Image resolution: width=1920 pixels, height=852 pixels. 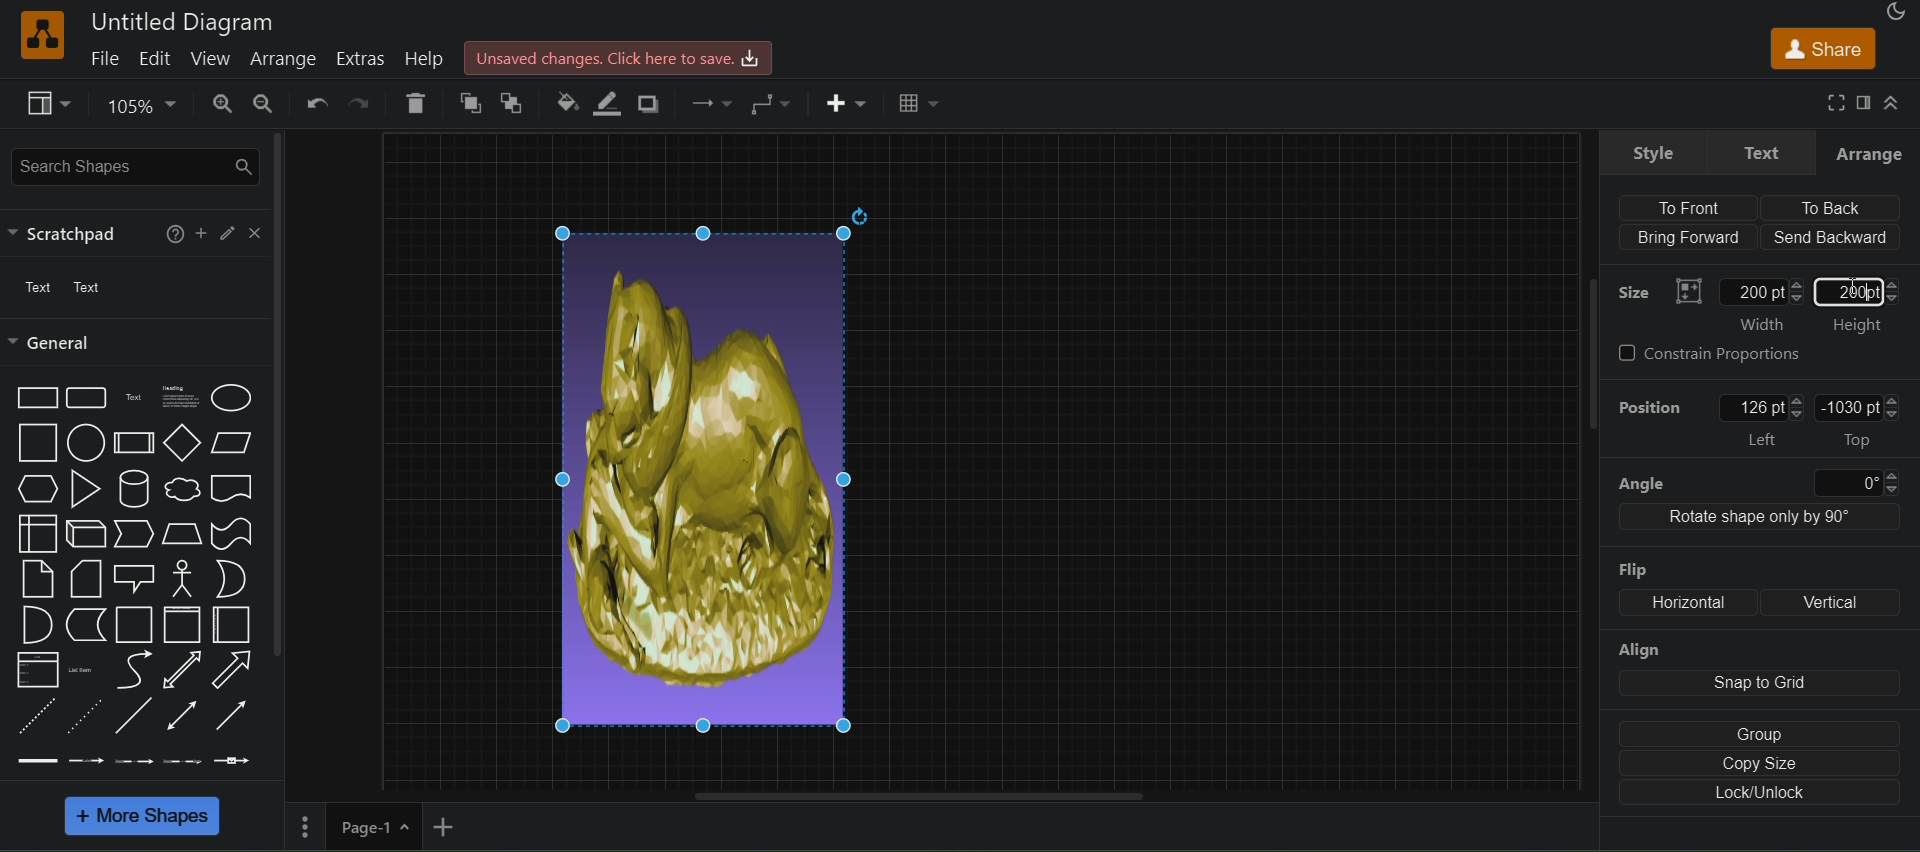 What do you see at coordinates (315, 105) in the screenshot?
I see `undo` at bounding box center [315, 105].